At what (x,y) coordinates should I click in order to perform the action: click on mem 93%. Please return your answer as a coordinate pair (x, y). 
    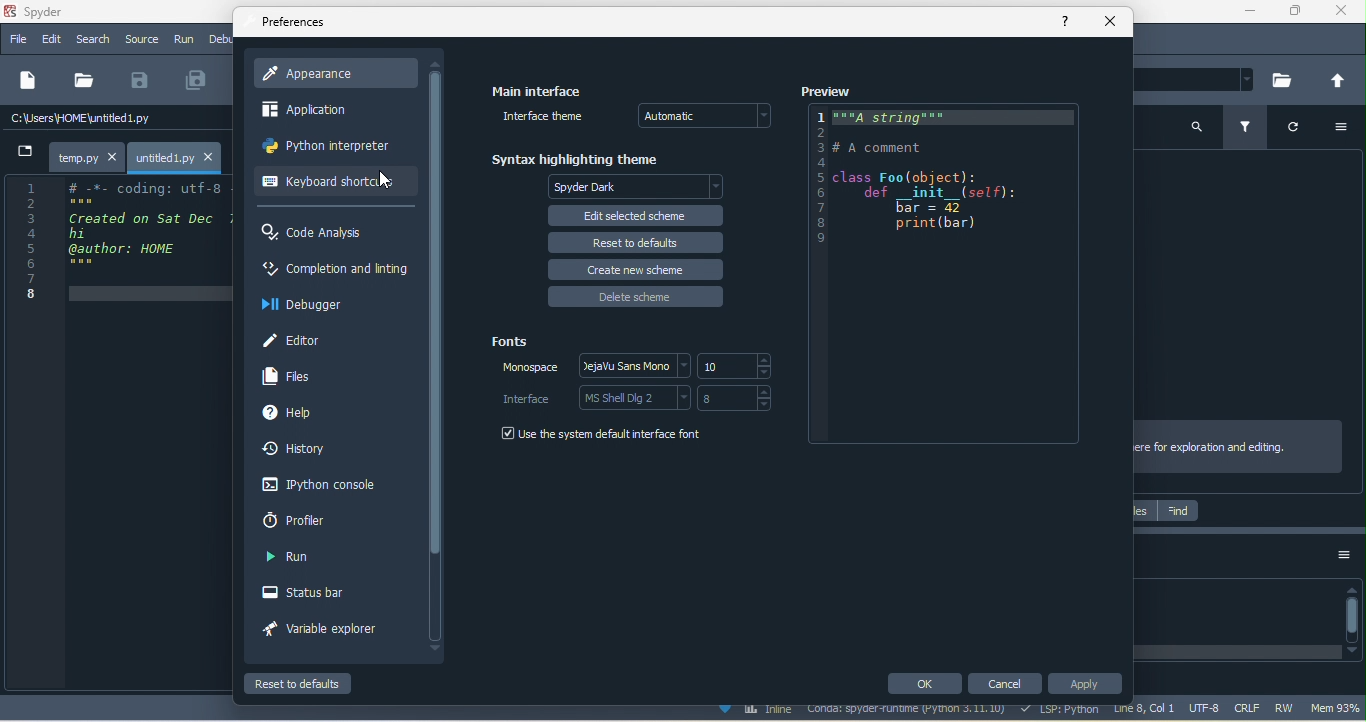
    Looking at the image, I should click on (1337, 708).